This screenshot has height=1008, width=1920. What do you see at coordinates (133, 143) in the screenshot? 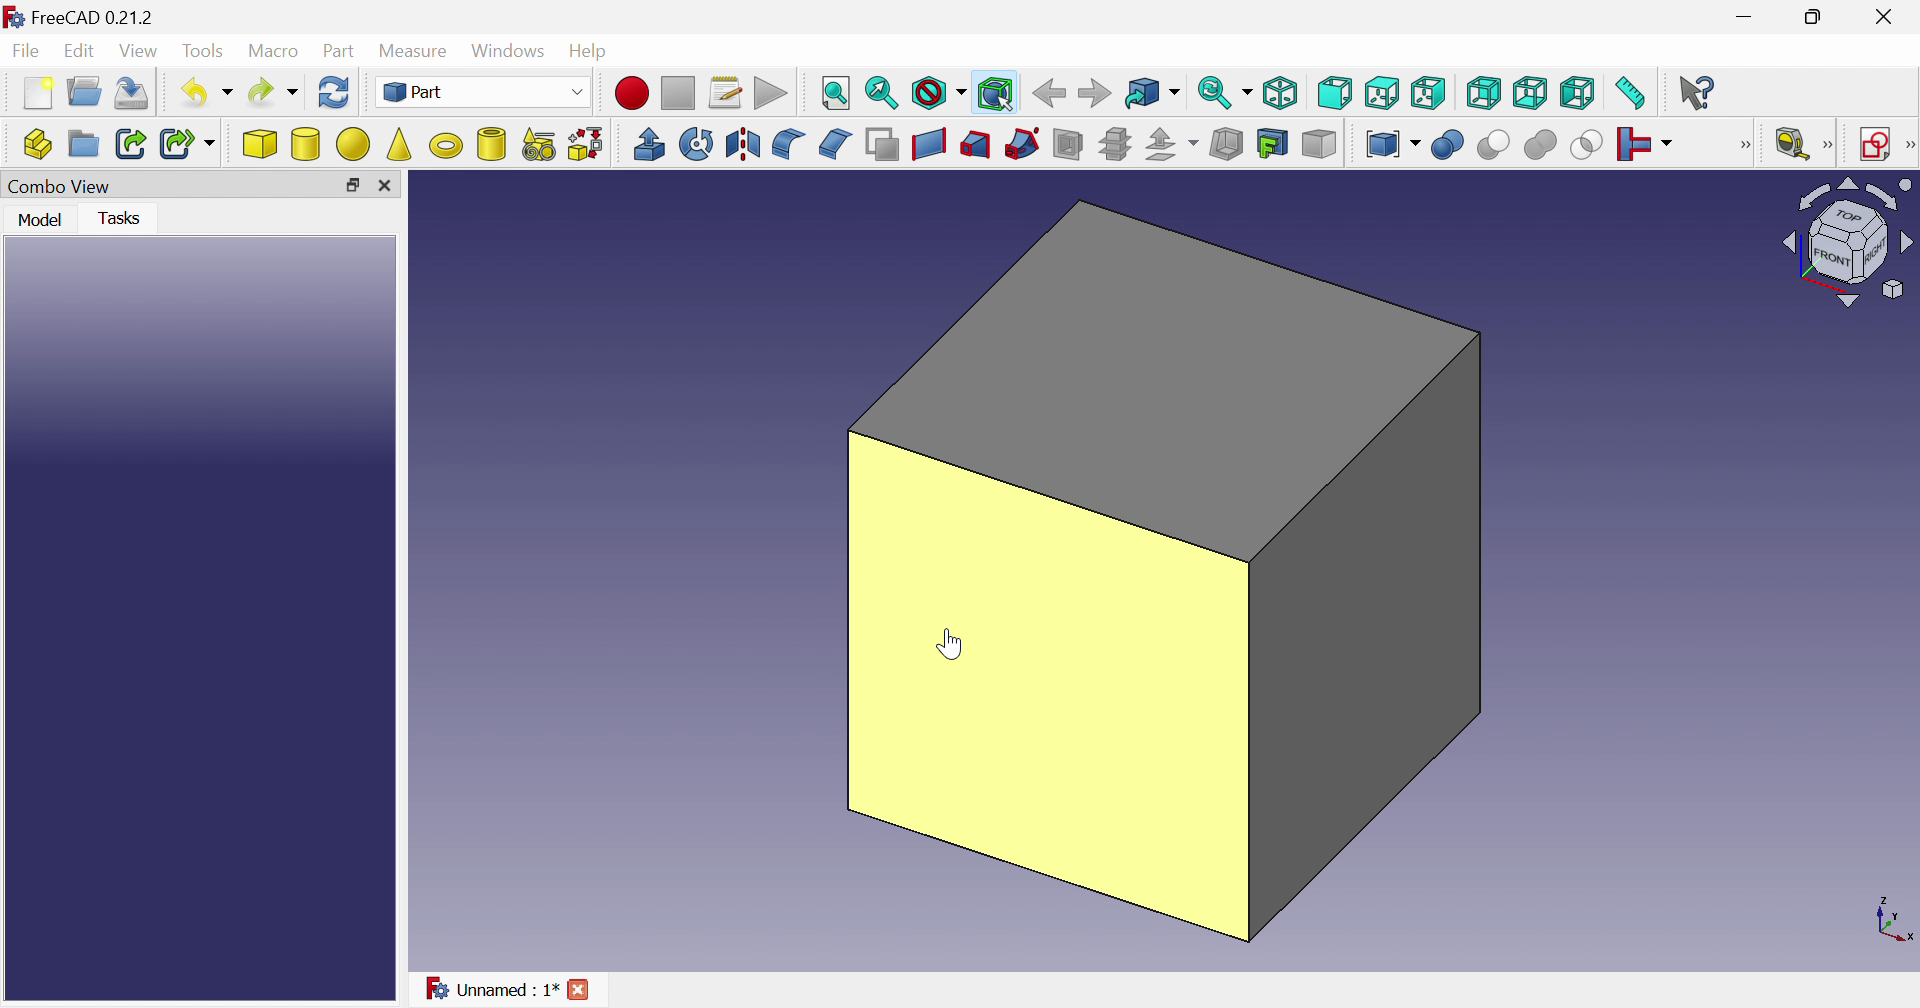
I see `Make link` at bounding box center [133, 143].